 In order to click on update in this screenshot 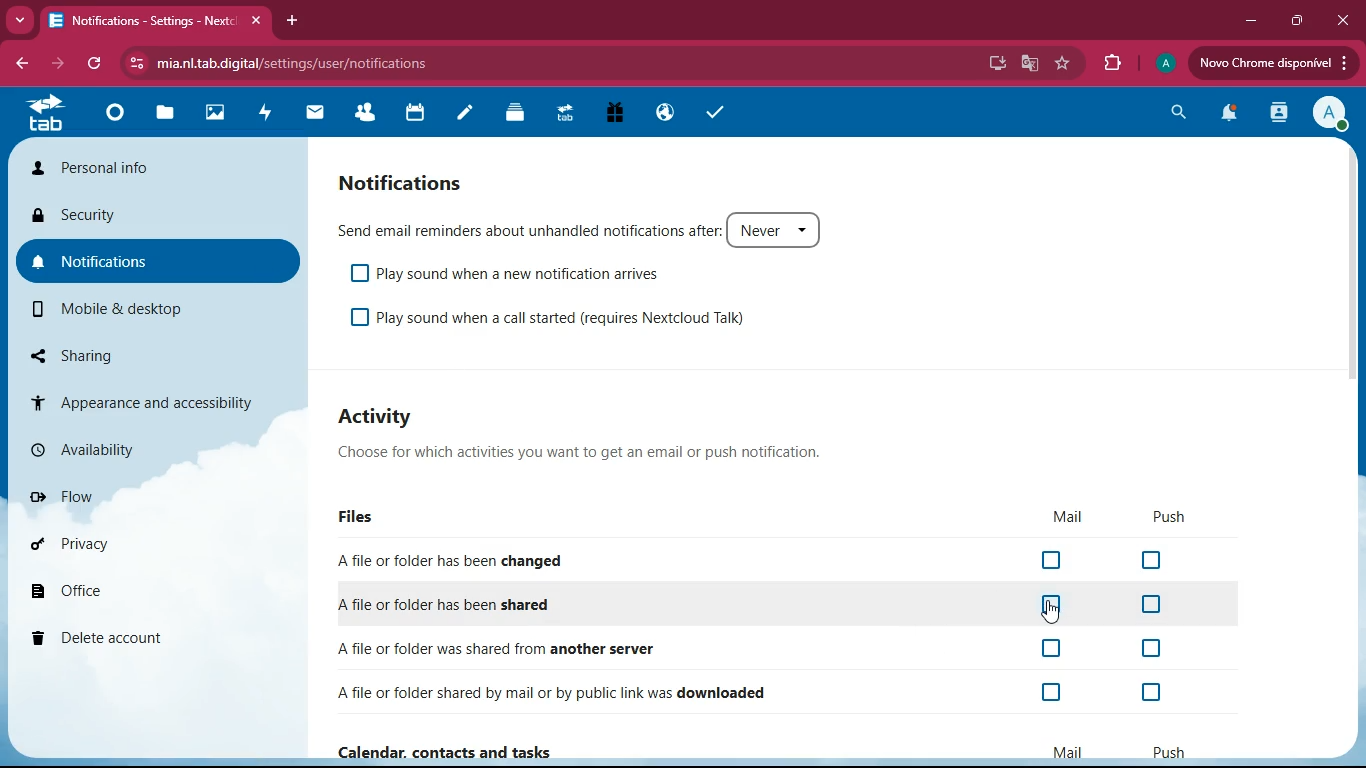, I will do `click(1272, 63)`.